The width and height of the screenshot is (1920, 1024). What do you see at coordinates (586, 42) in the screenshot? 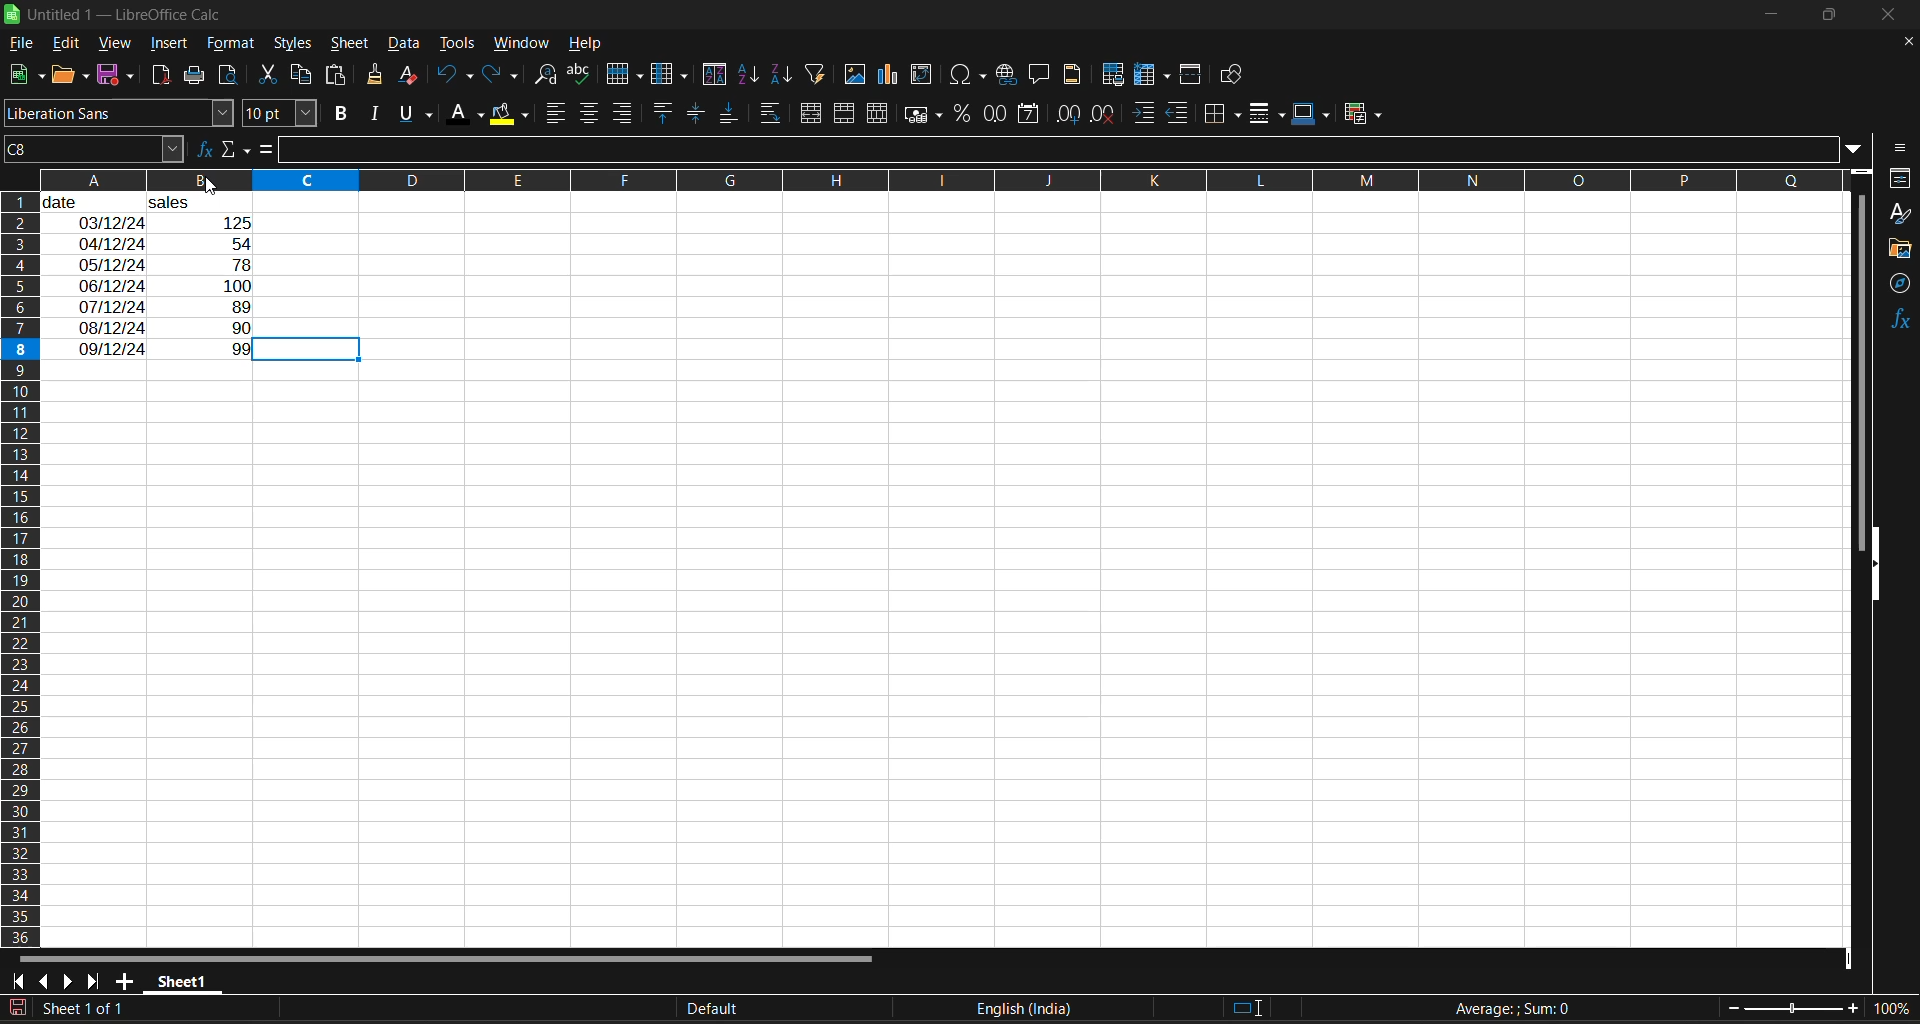
I see `help` at bounding box center [586, 42].